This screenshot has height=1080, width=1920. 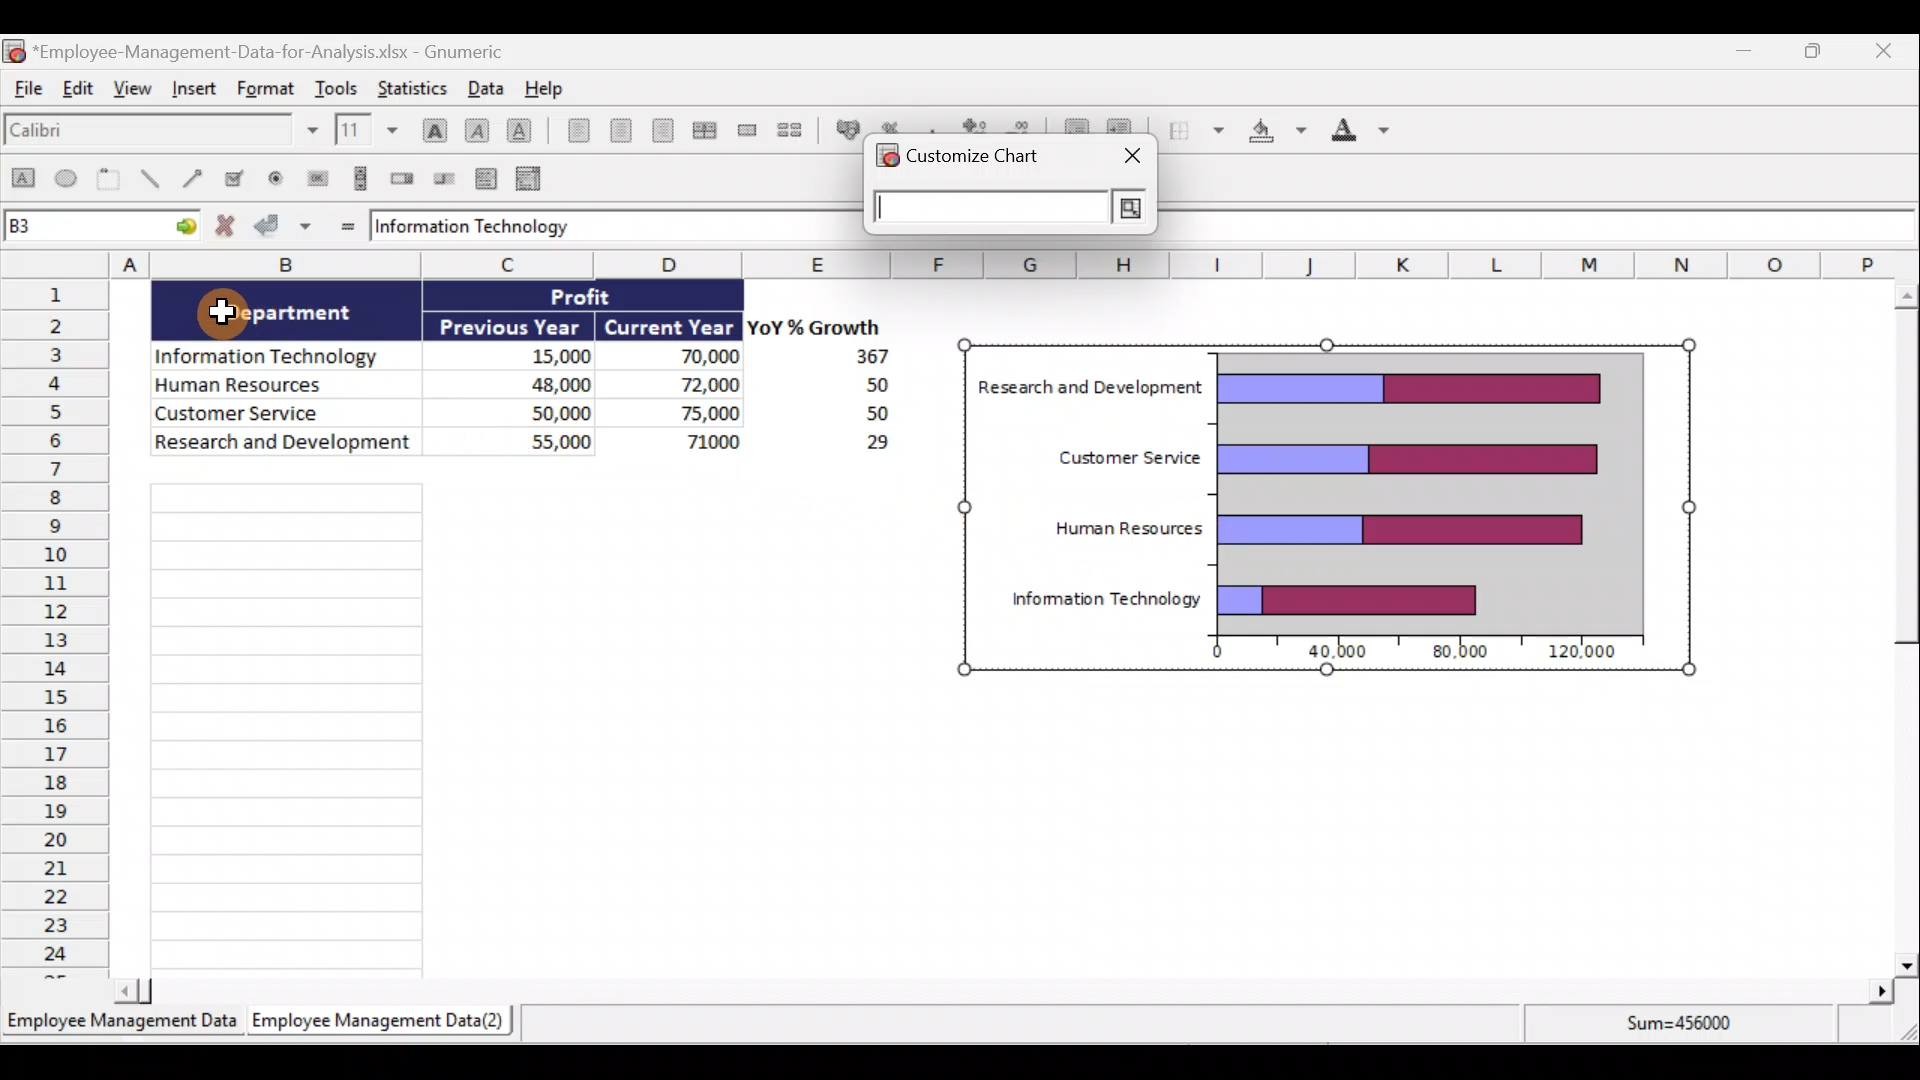 I want to click on close, so click(x=1130, y=155).